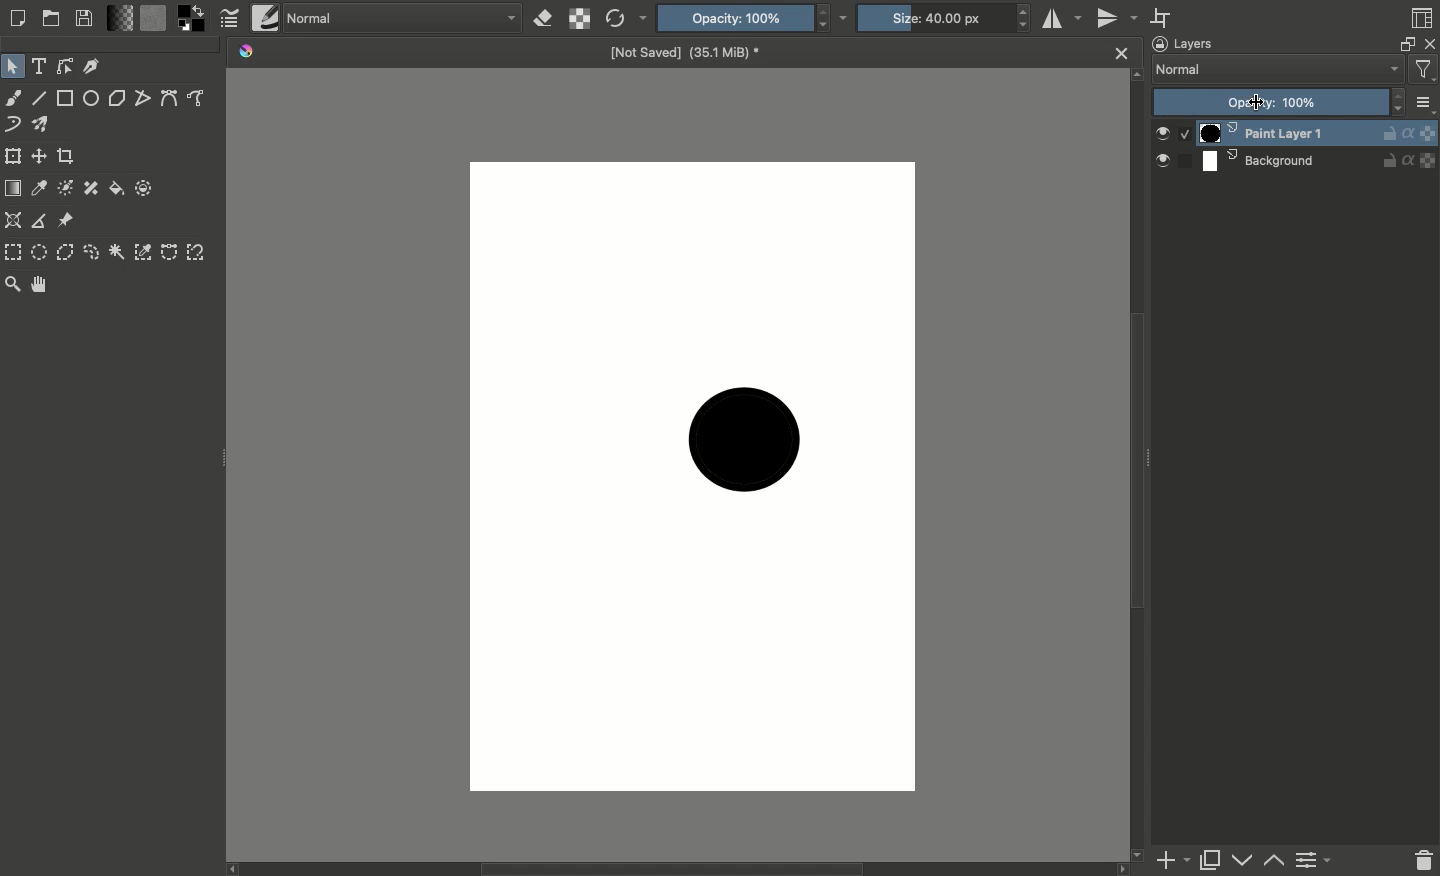 This screenshot has width=1440, height=876. I want to click on Selected, so click(1185, 136).